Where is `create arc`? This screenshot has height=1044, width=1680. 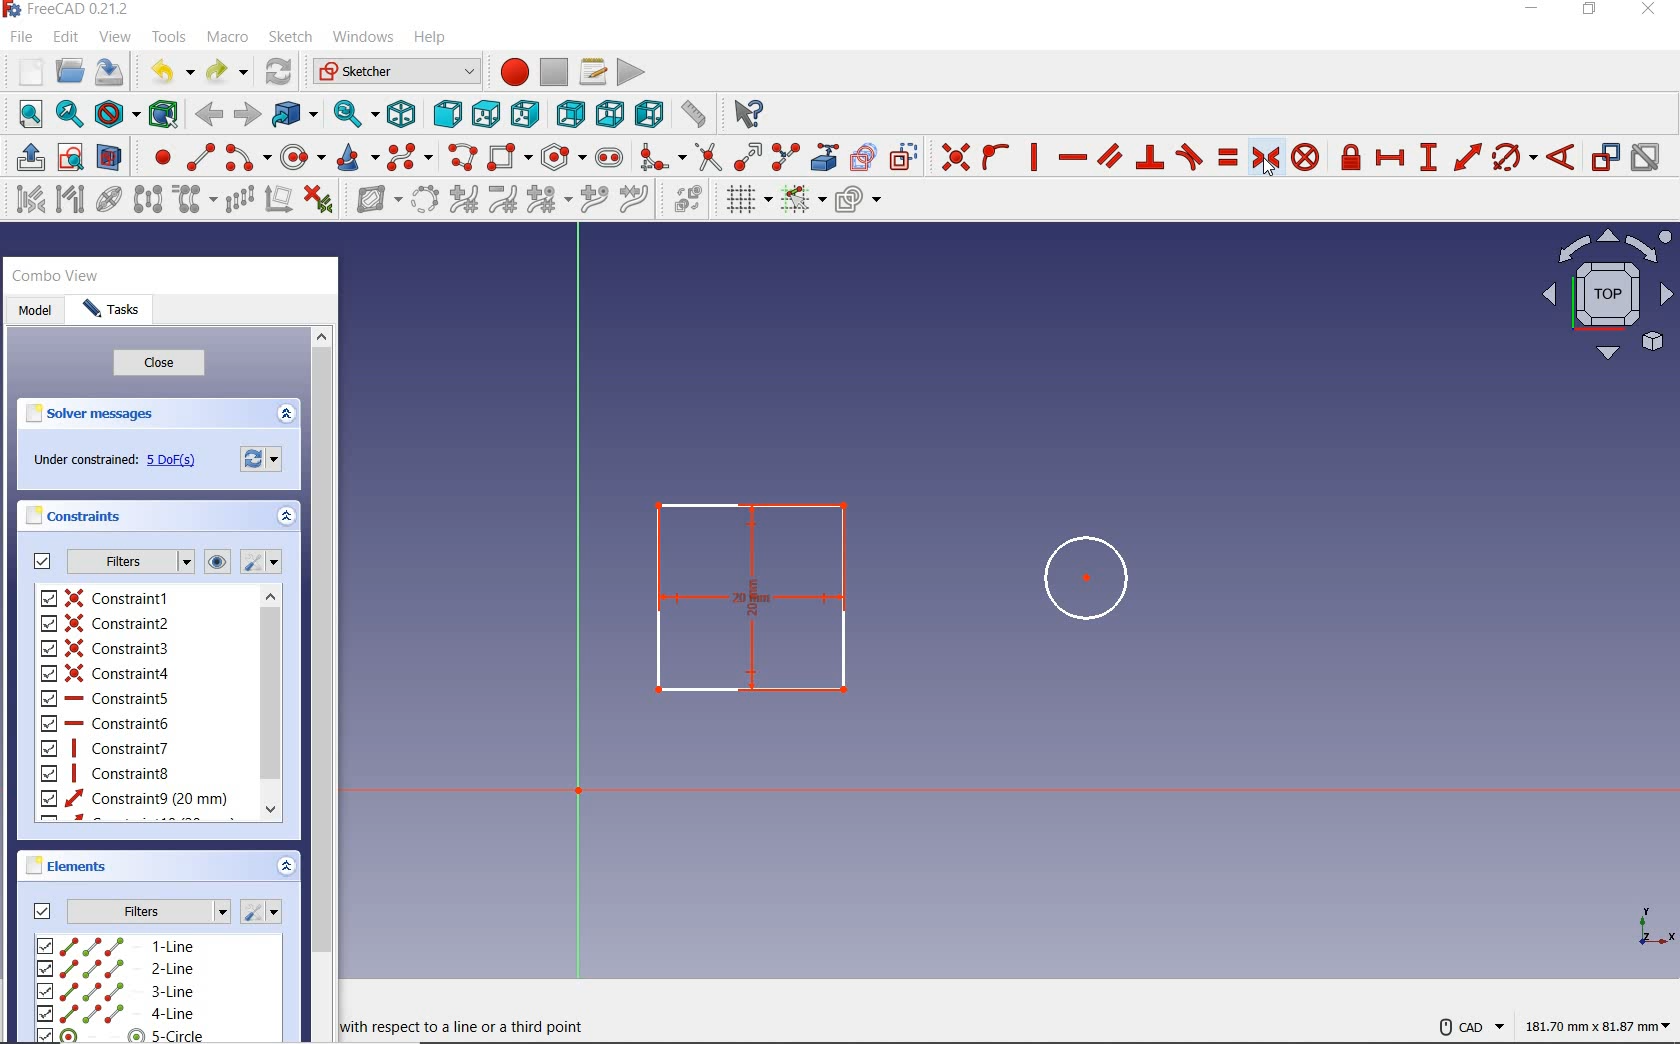 create arc is located at coordinates (246, 157).